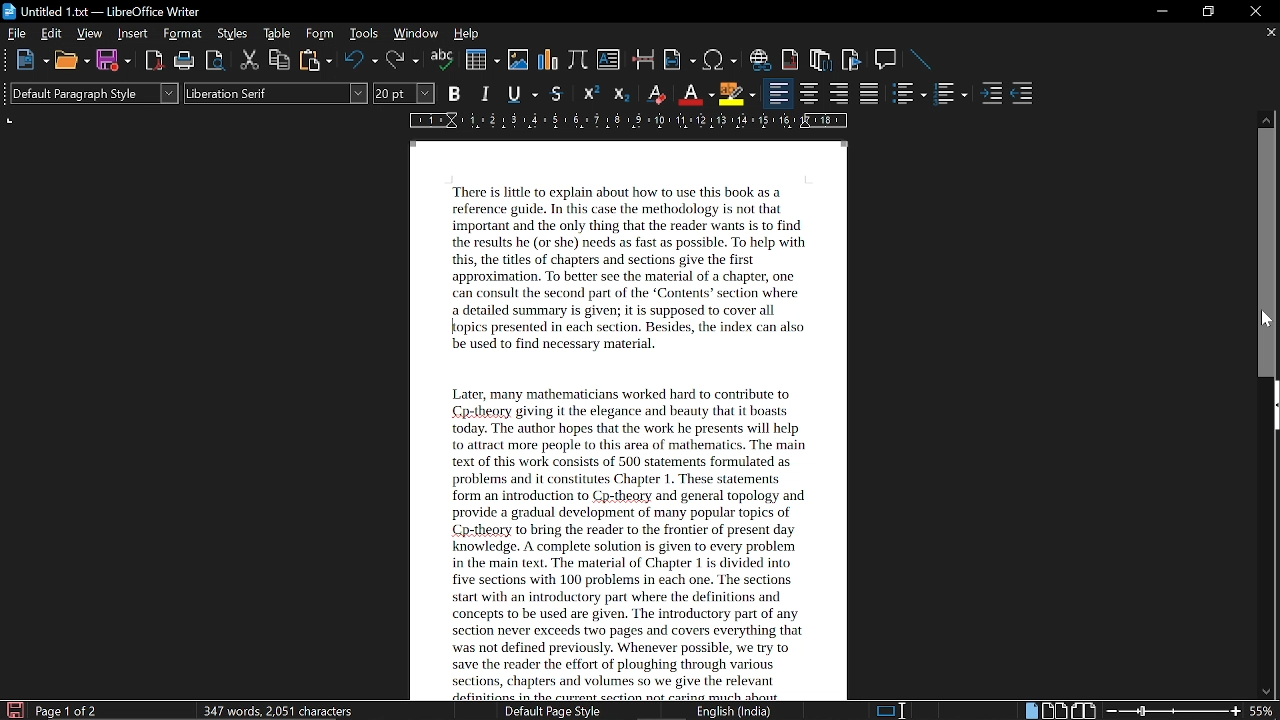 The image size is (1280, 720). I want to click on insert comment, so click(887, 60).